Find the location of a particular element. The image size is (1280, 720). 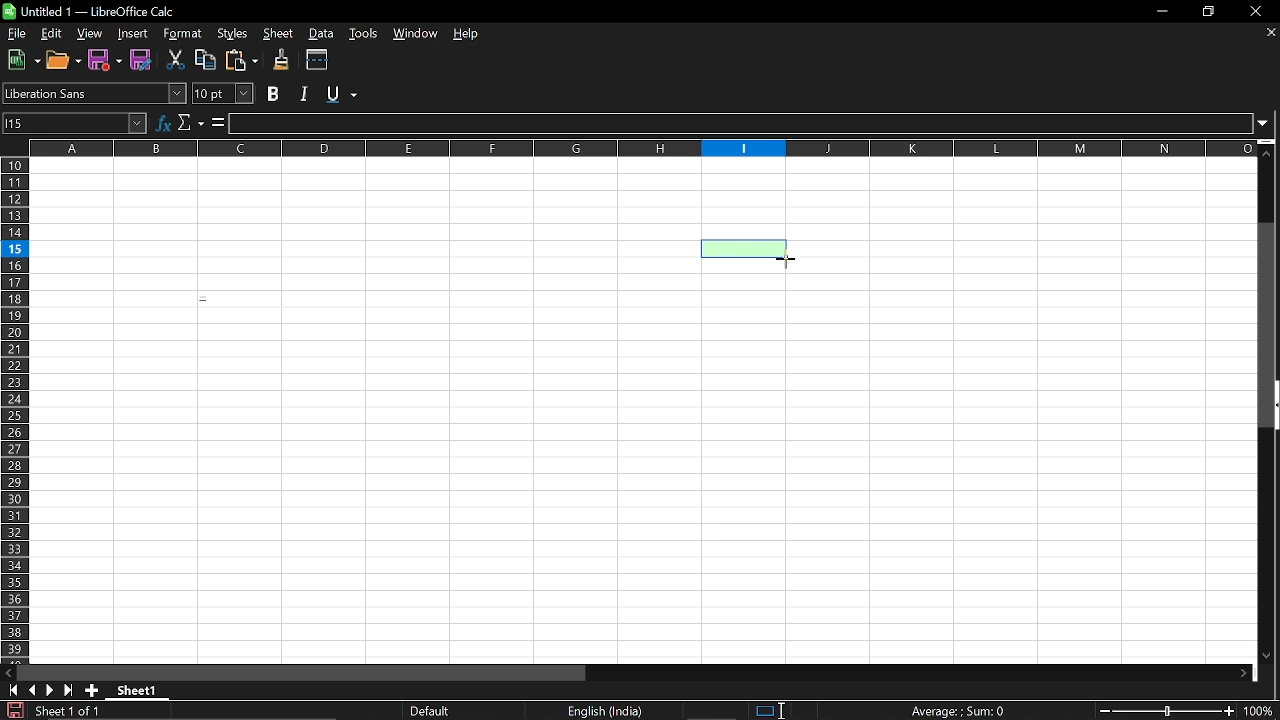

Function wizard is located at coordinates (162, 123).